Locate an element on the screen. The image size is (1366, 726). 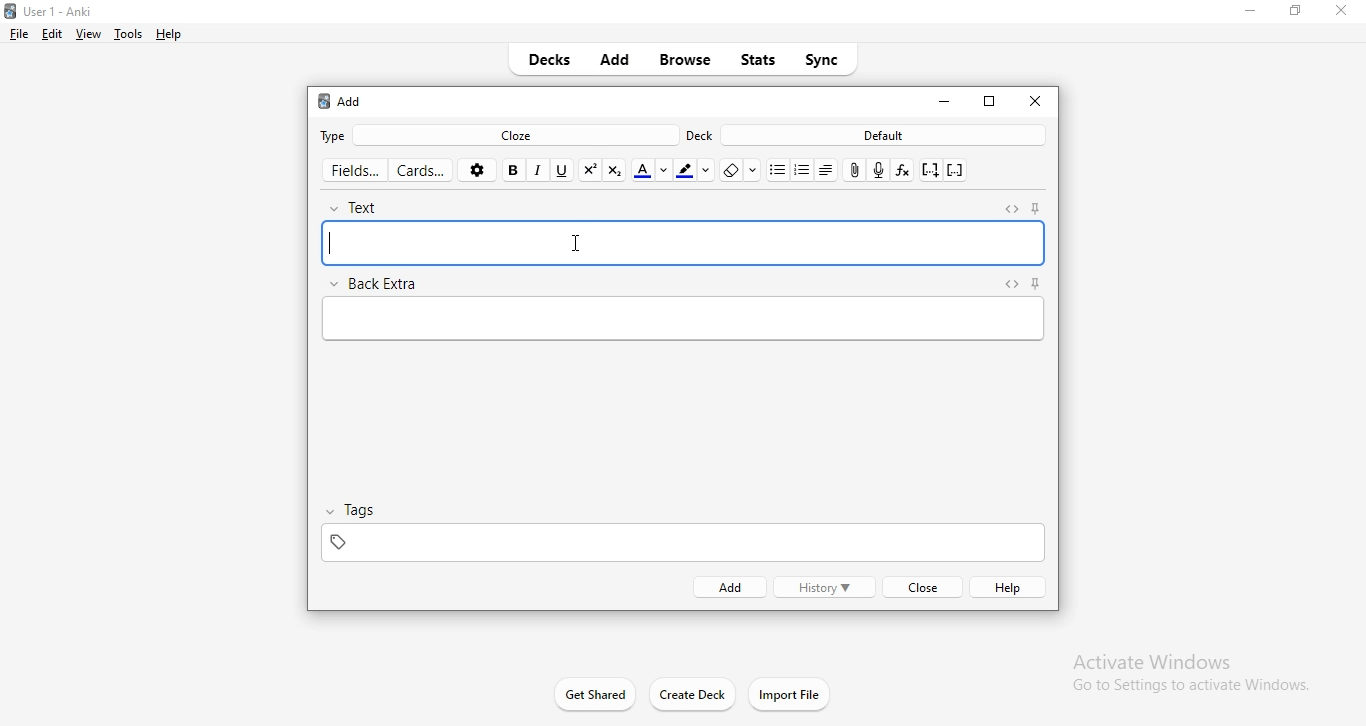
formula is located at coordinates (902, 168).